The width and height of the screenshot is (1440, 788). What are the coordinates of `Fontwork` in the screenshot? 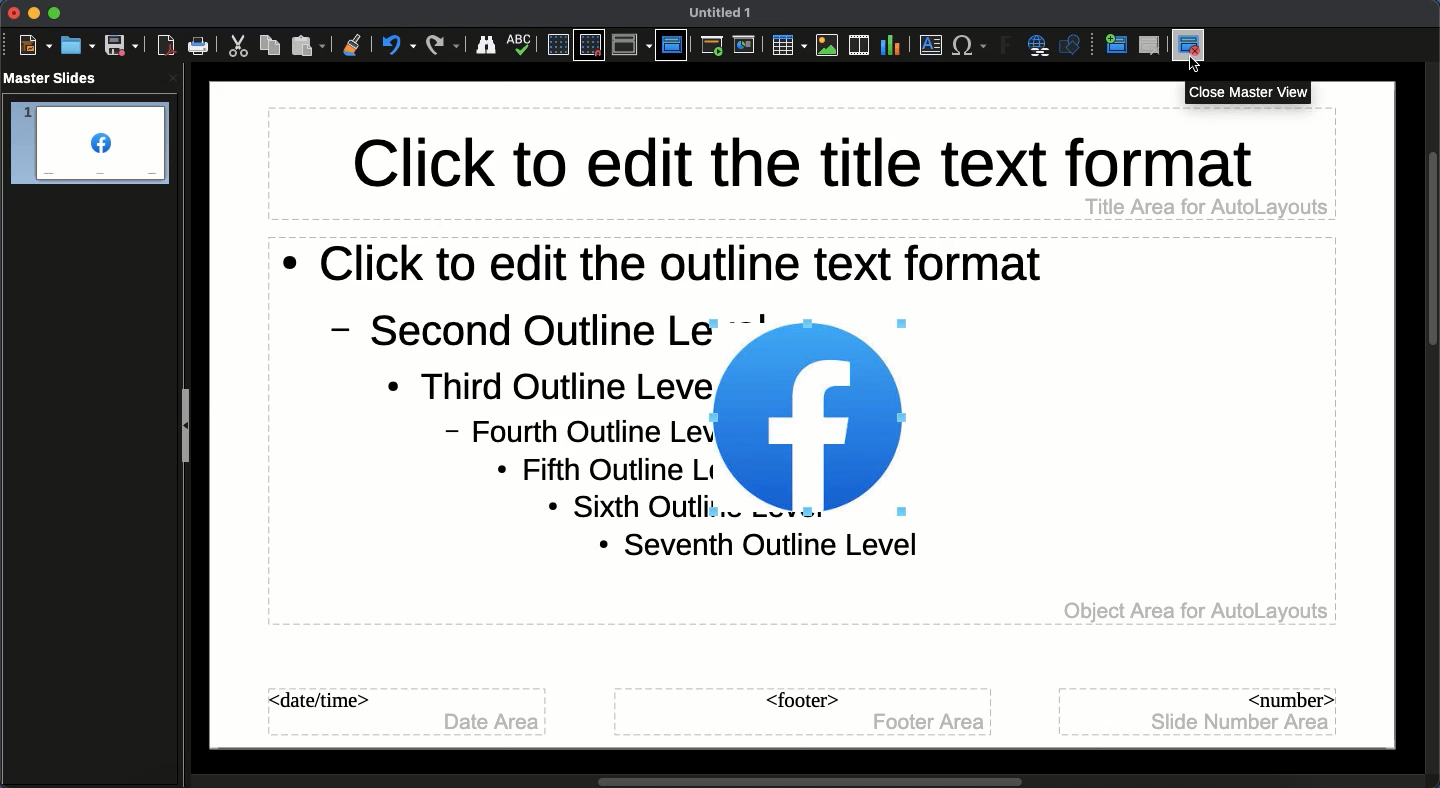 It's located at (1003, 45).